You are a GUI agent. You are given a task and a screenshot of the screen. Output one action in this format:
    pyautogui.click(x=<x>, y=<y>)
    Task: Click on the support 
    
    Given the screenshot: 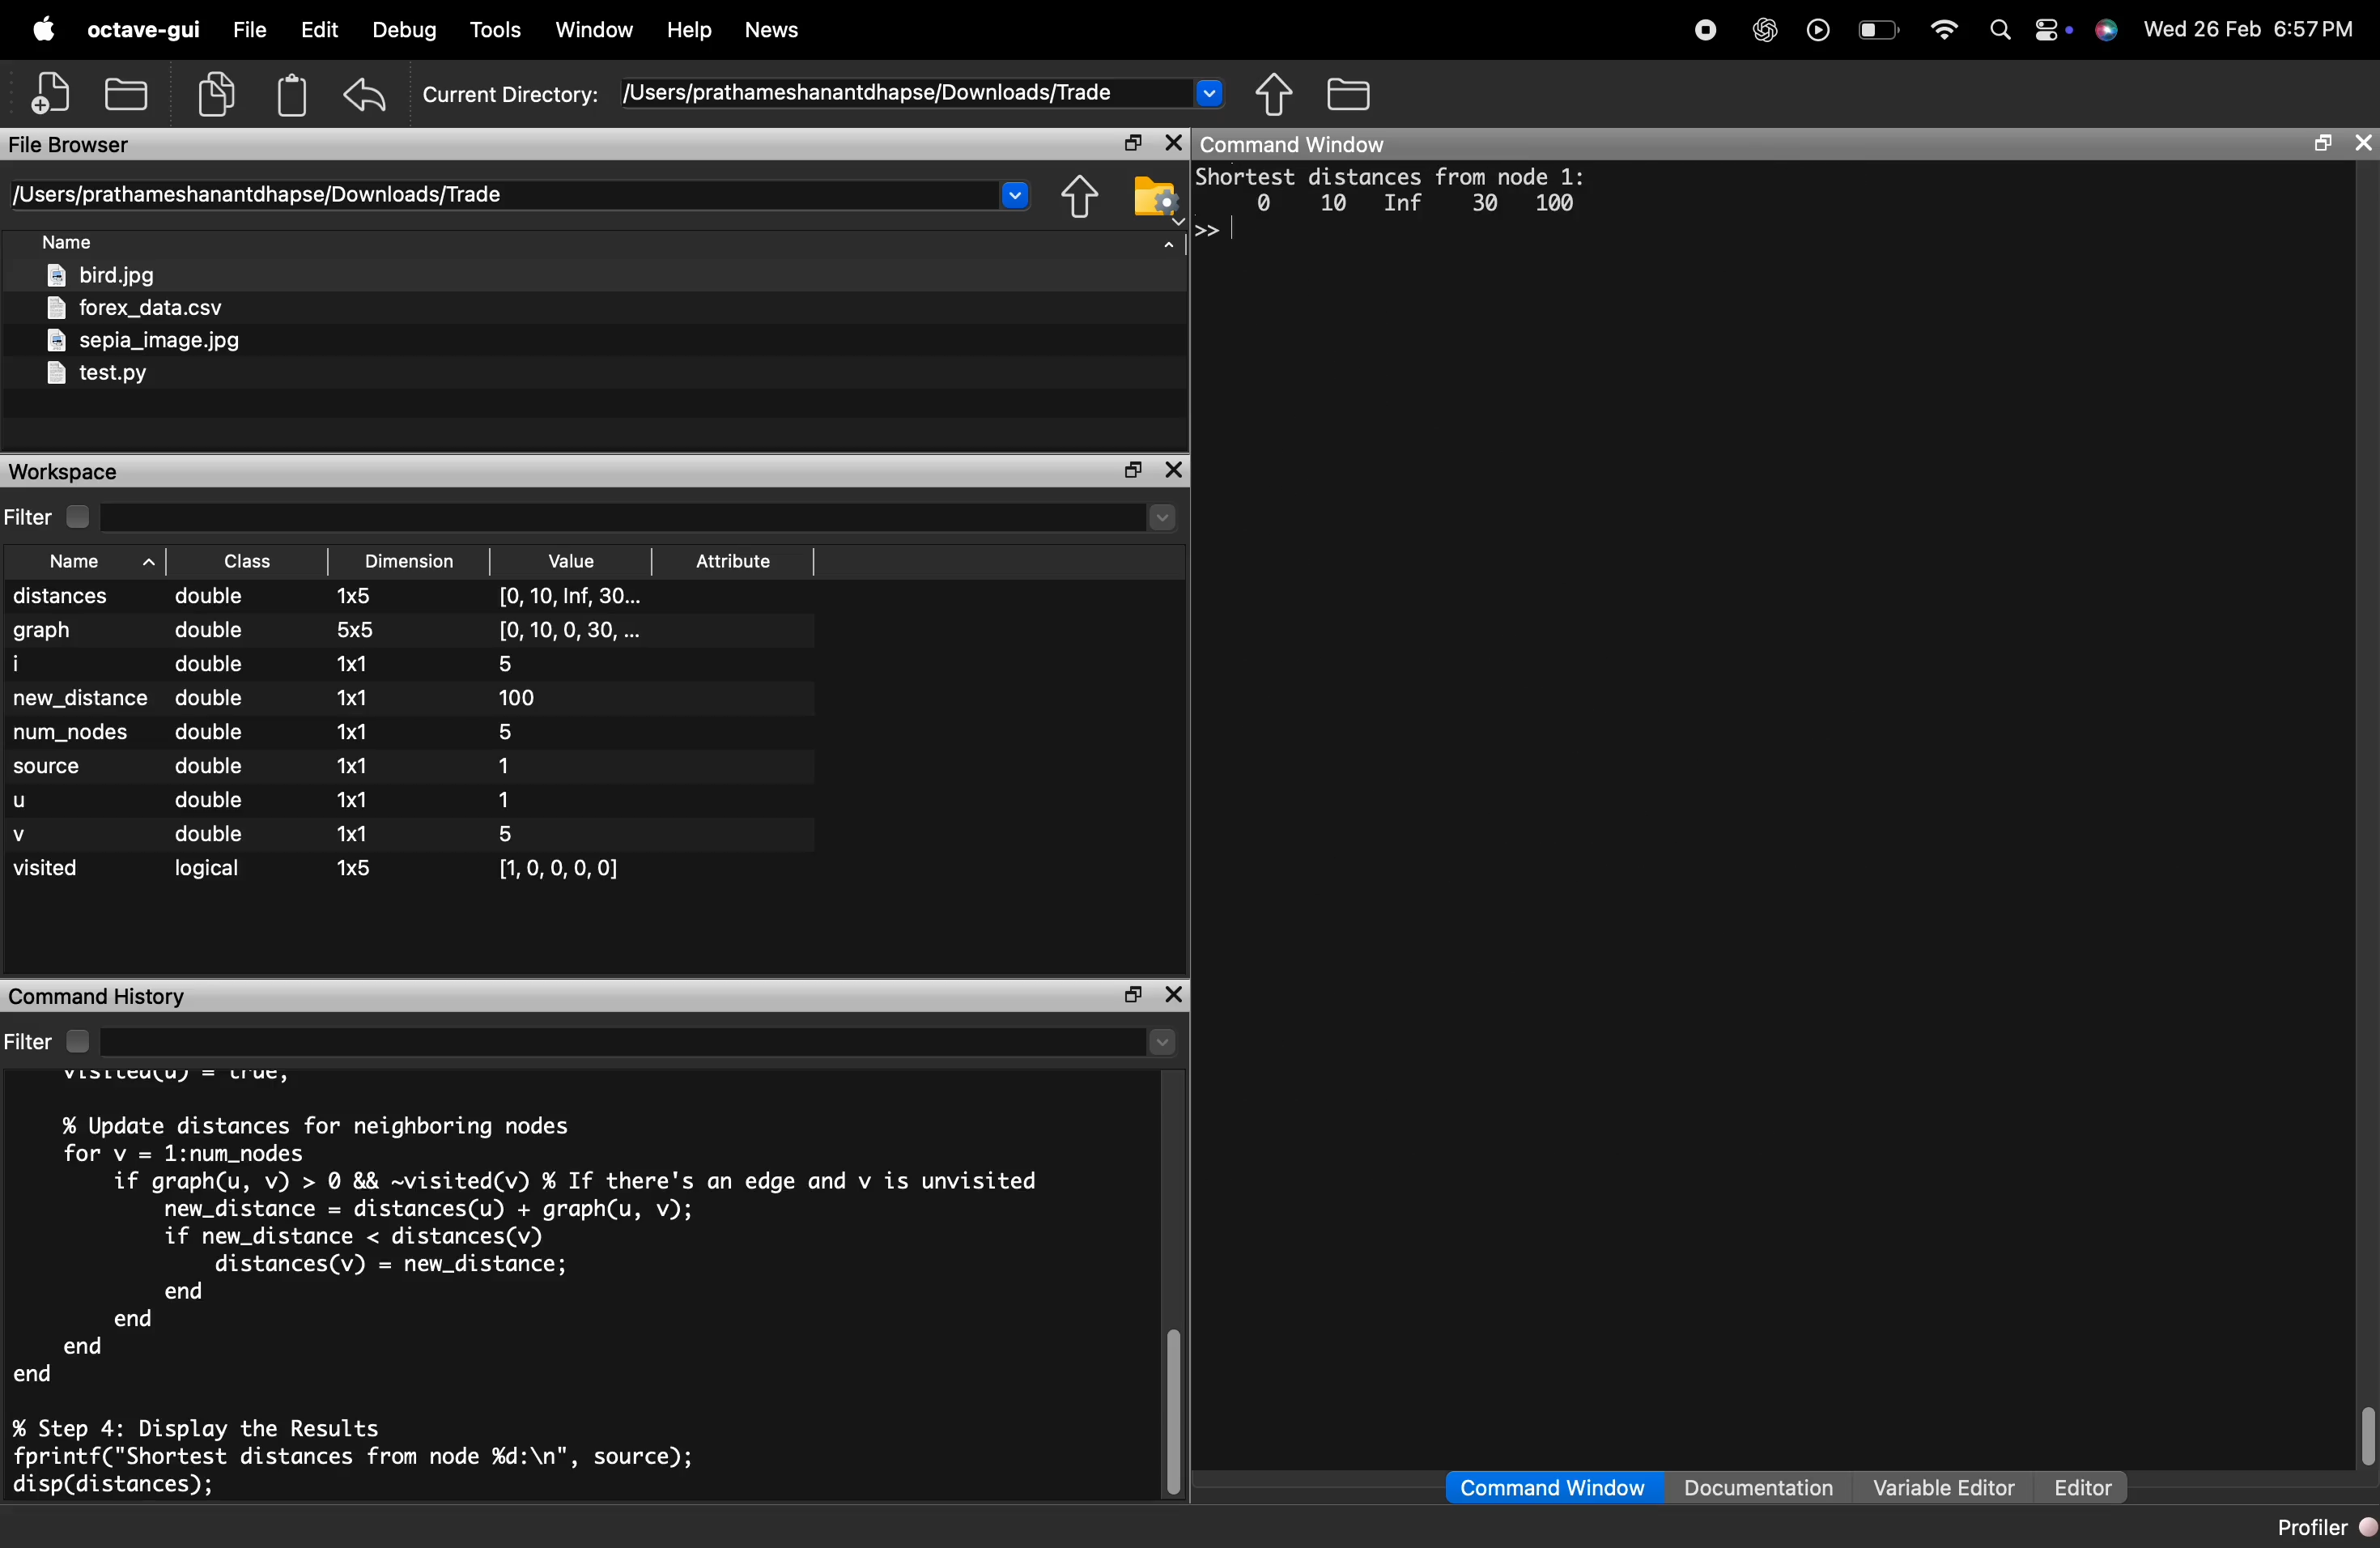 What is the action you would take?
    pyautogui.click(x=2110, y=32)
    